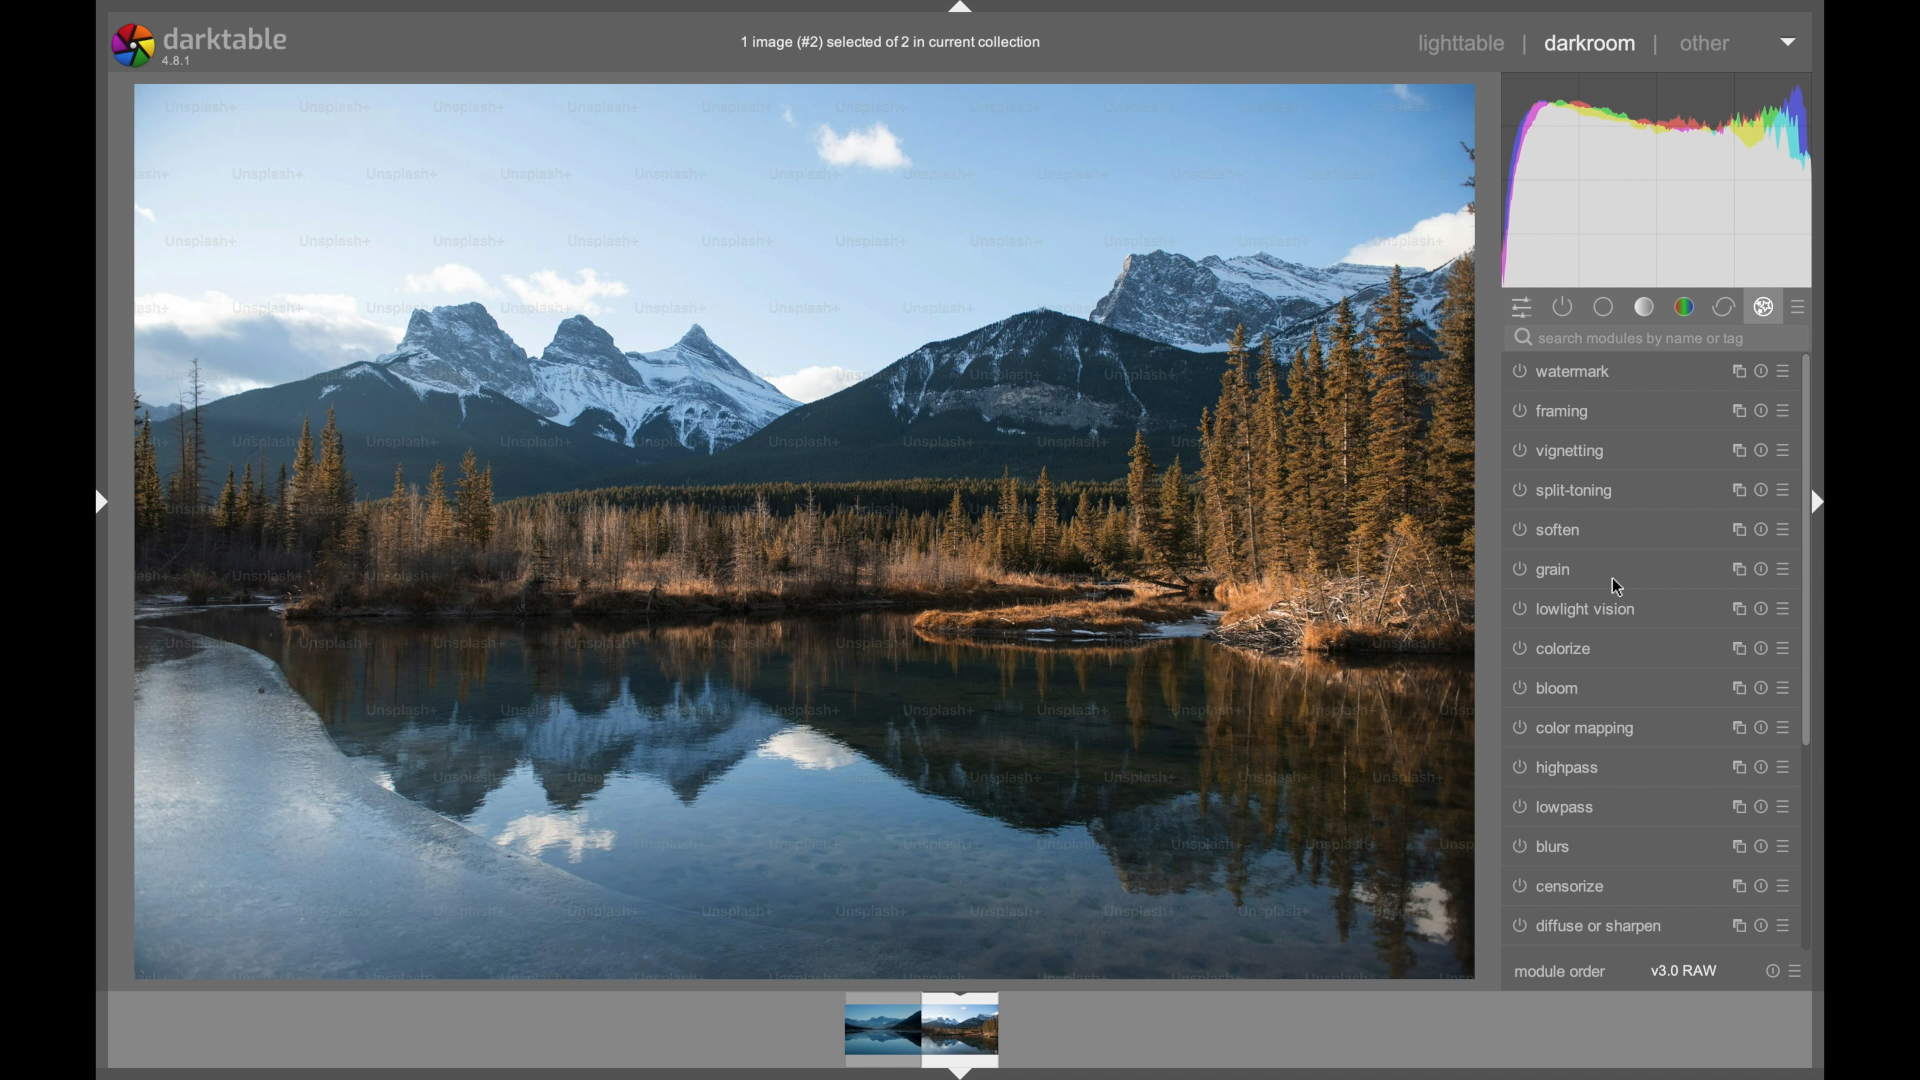 The image size is (1920, 1080). Describe the element at coordinates (1642, 307) in the screenshot. I see `tone` at that location.